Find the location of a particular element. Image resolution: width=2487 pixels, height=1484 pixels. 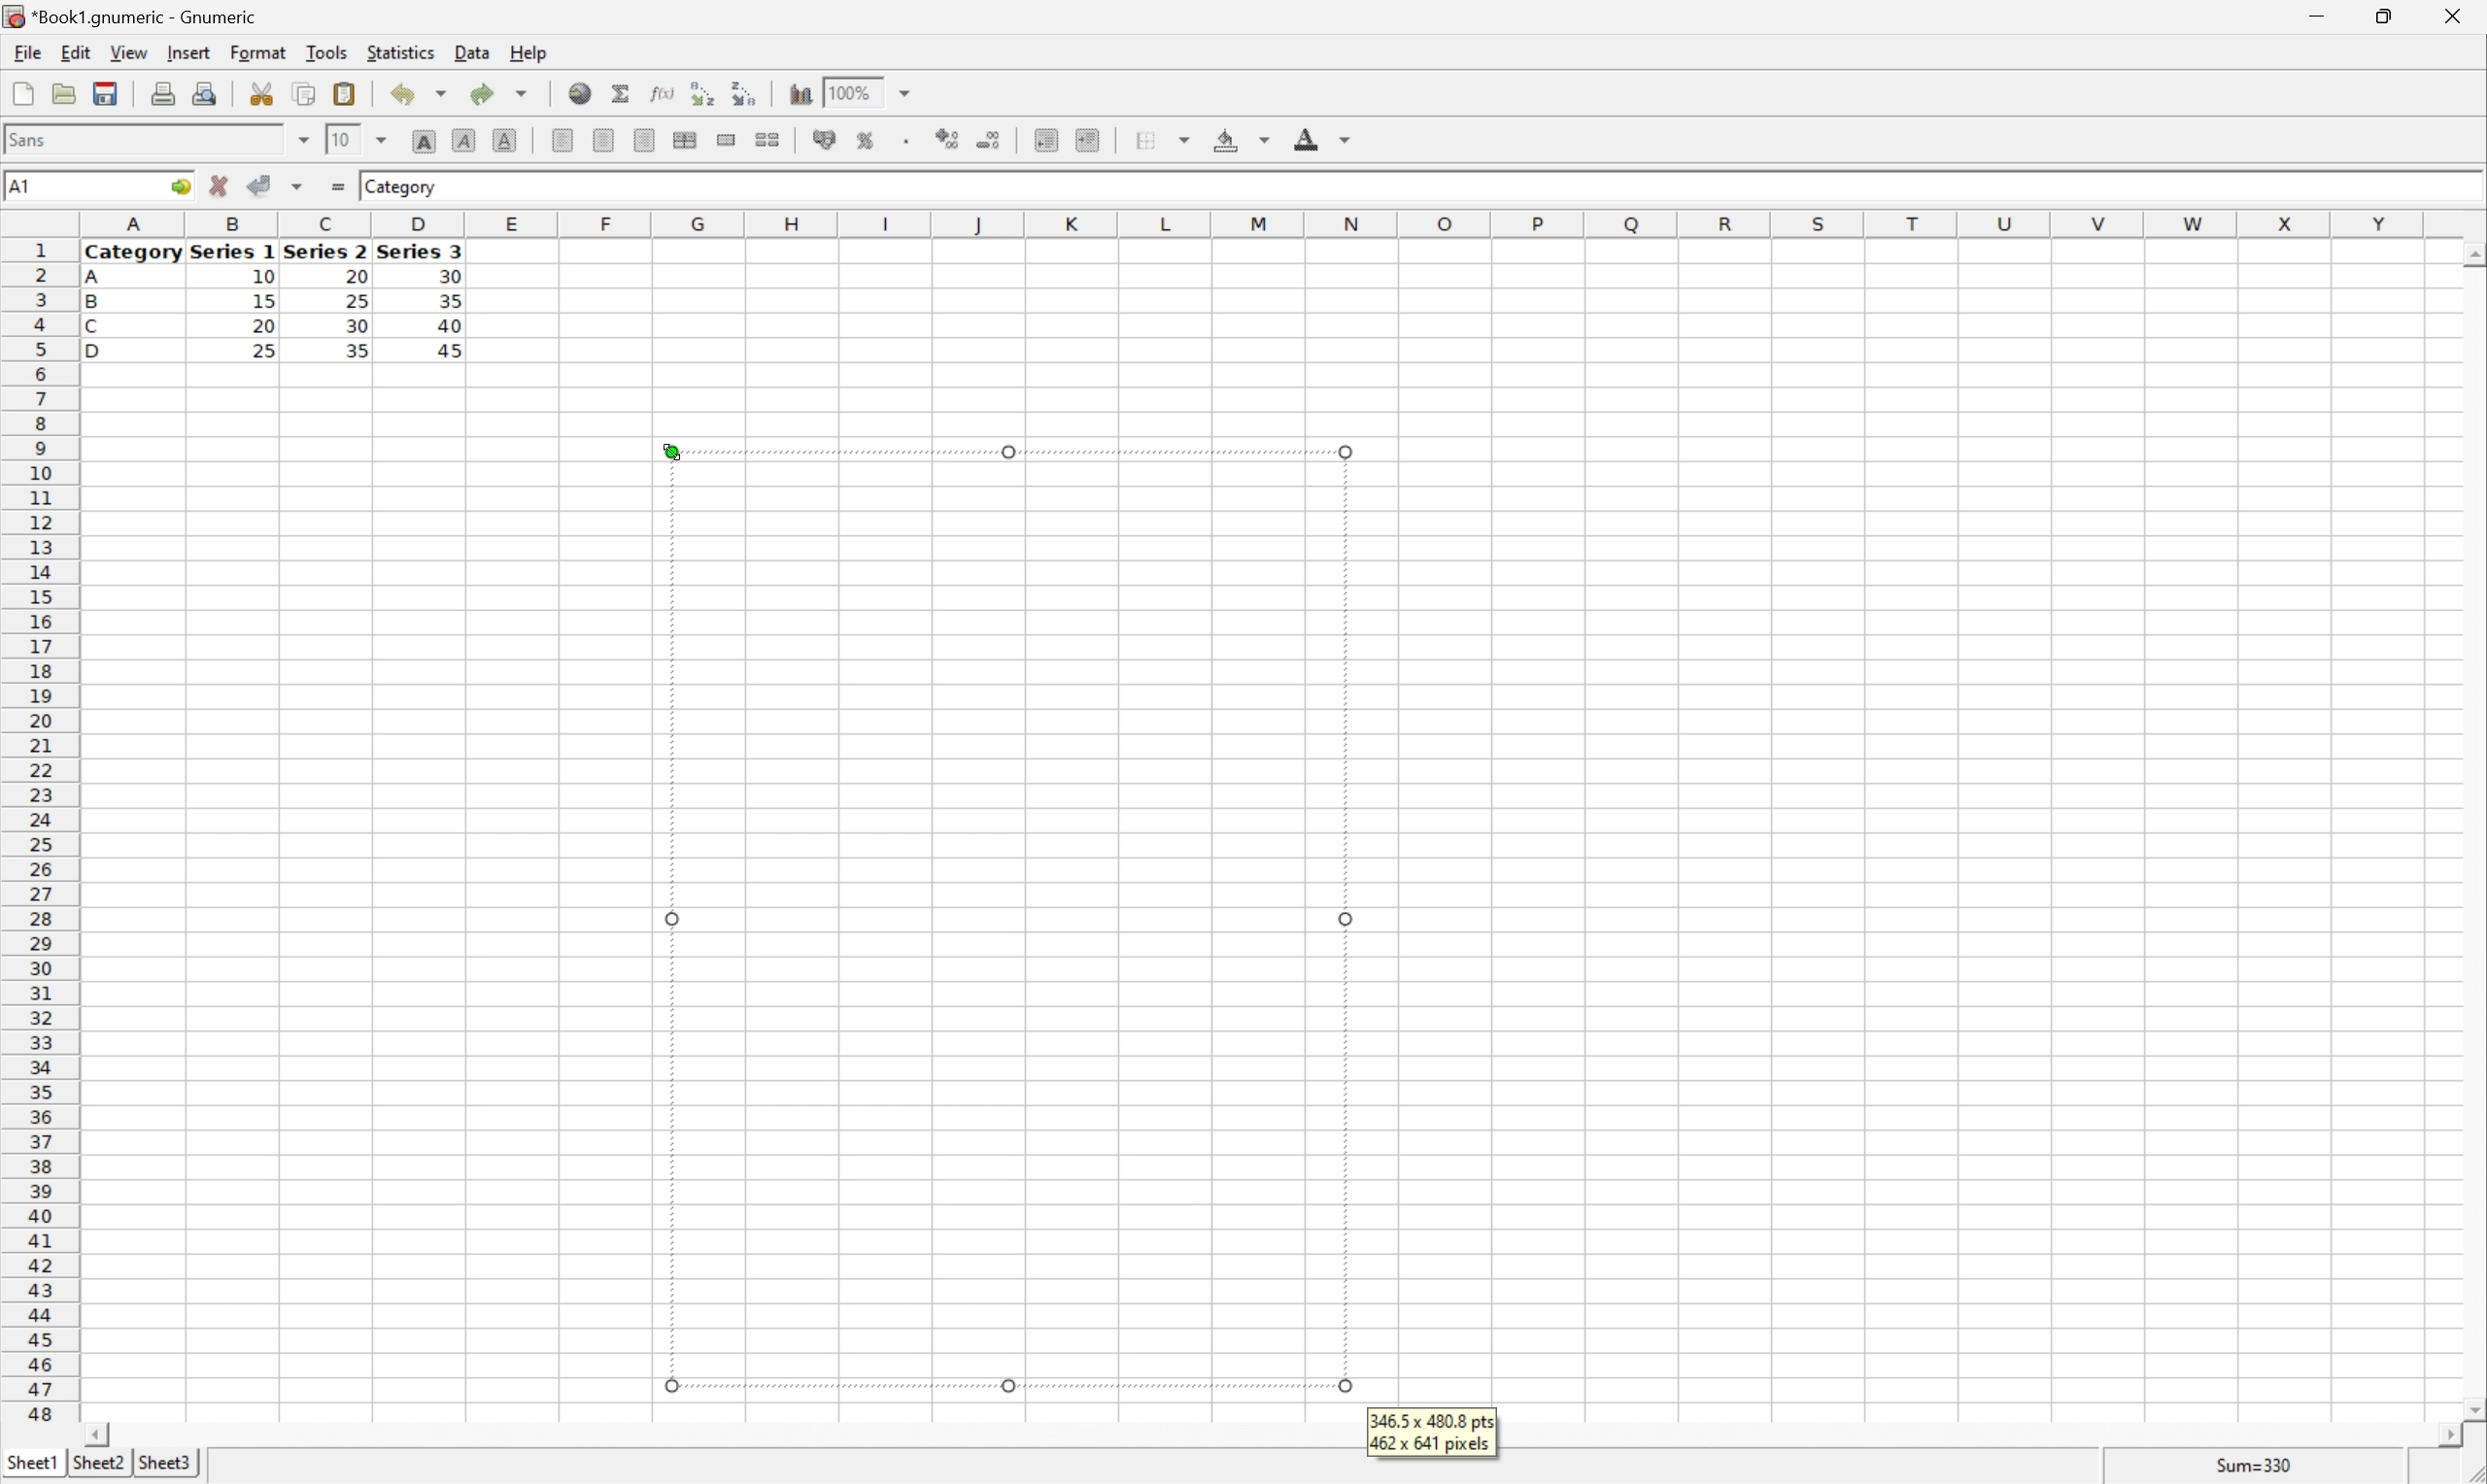

Borders is located at coordinates (1168, 138).